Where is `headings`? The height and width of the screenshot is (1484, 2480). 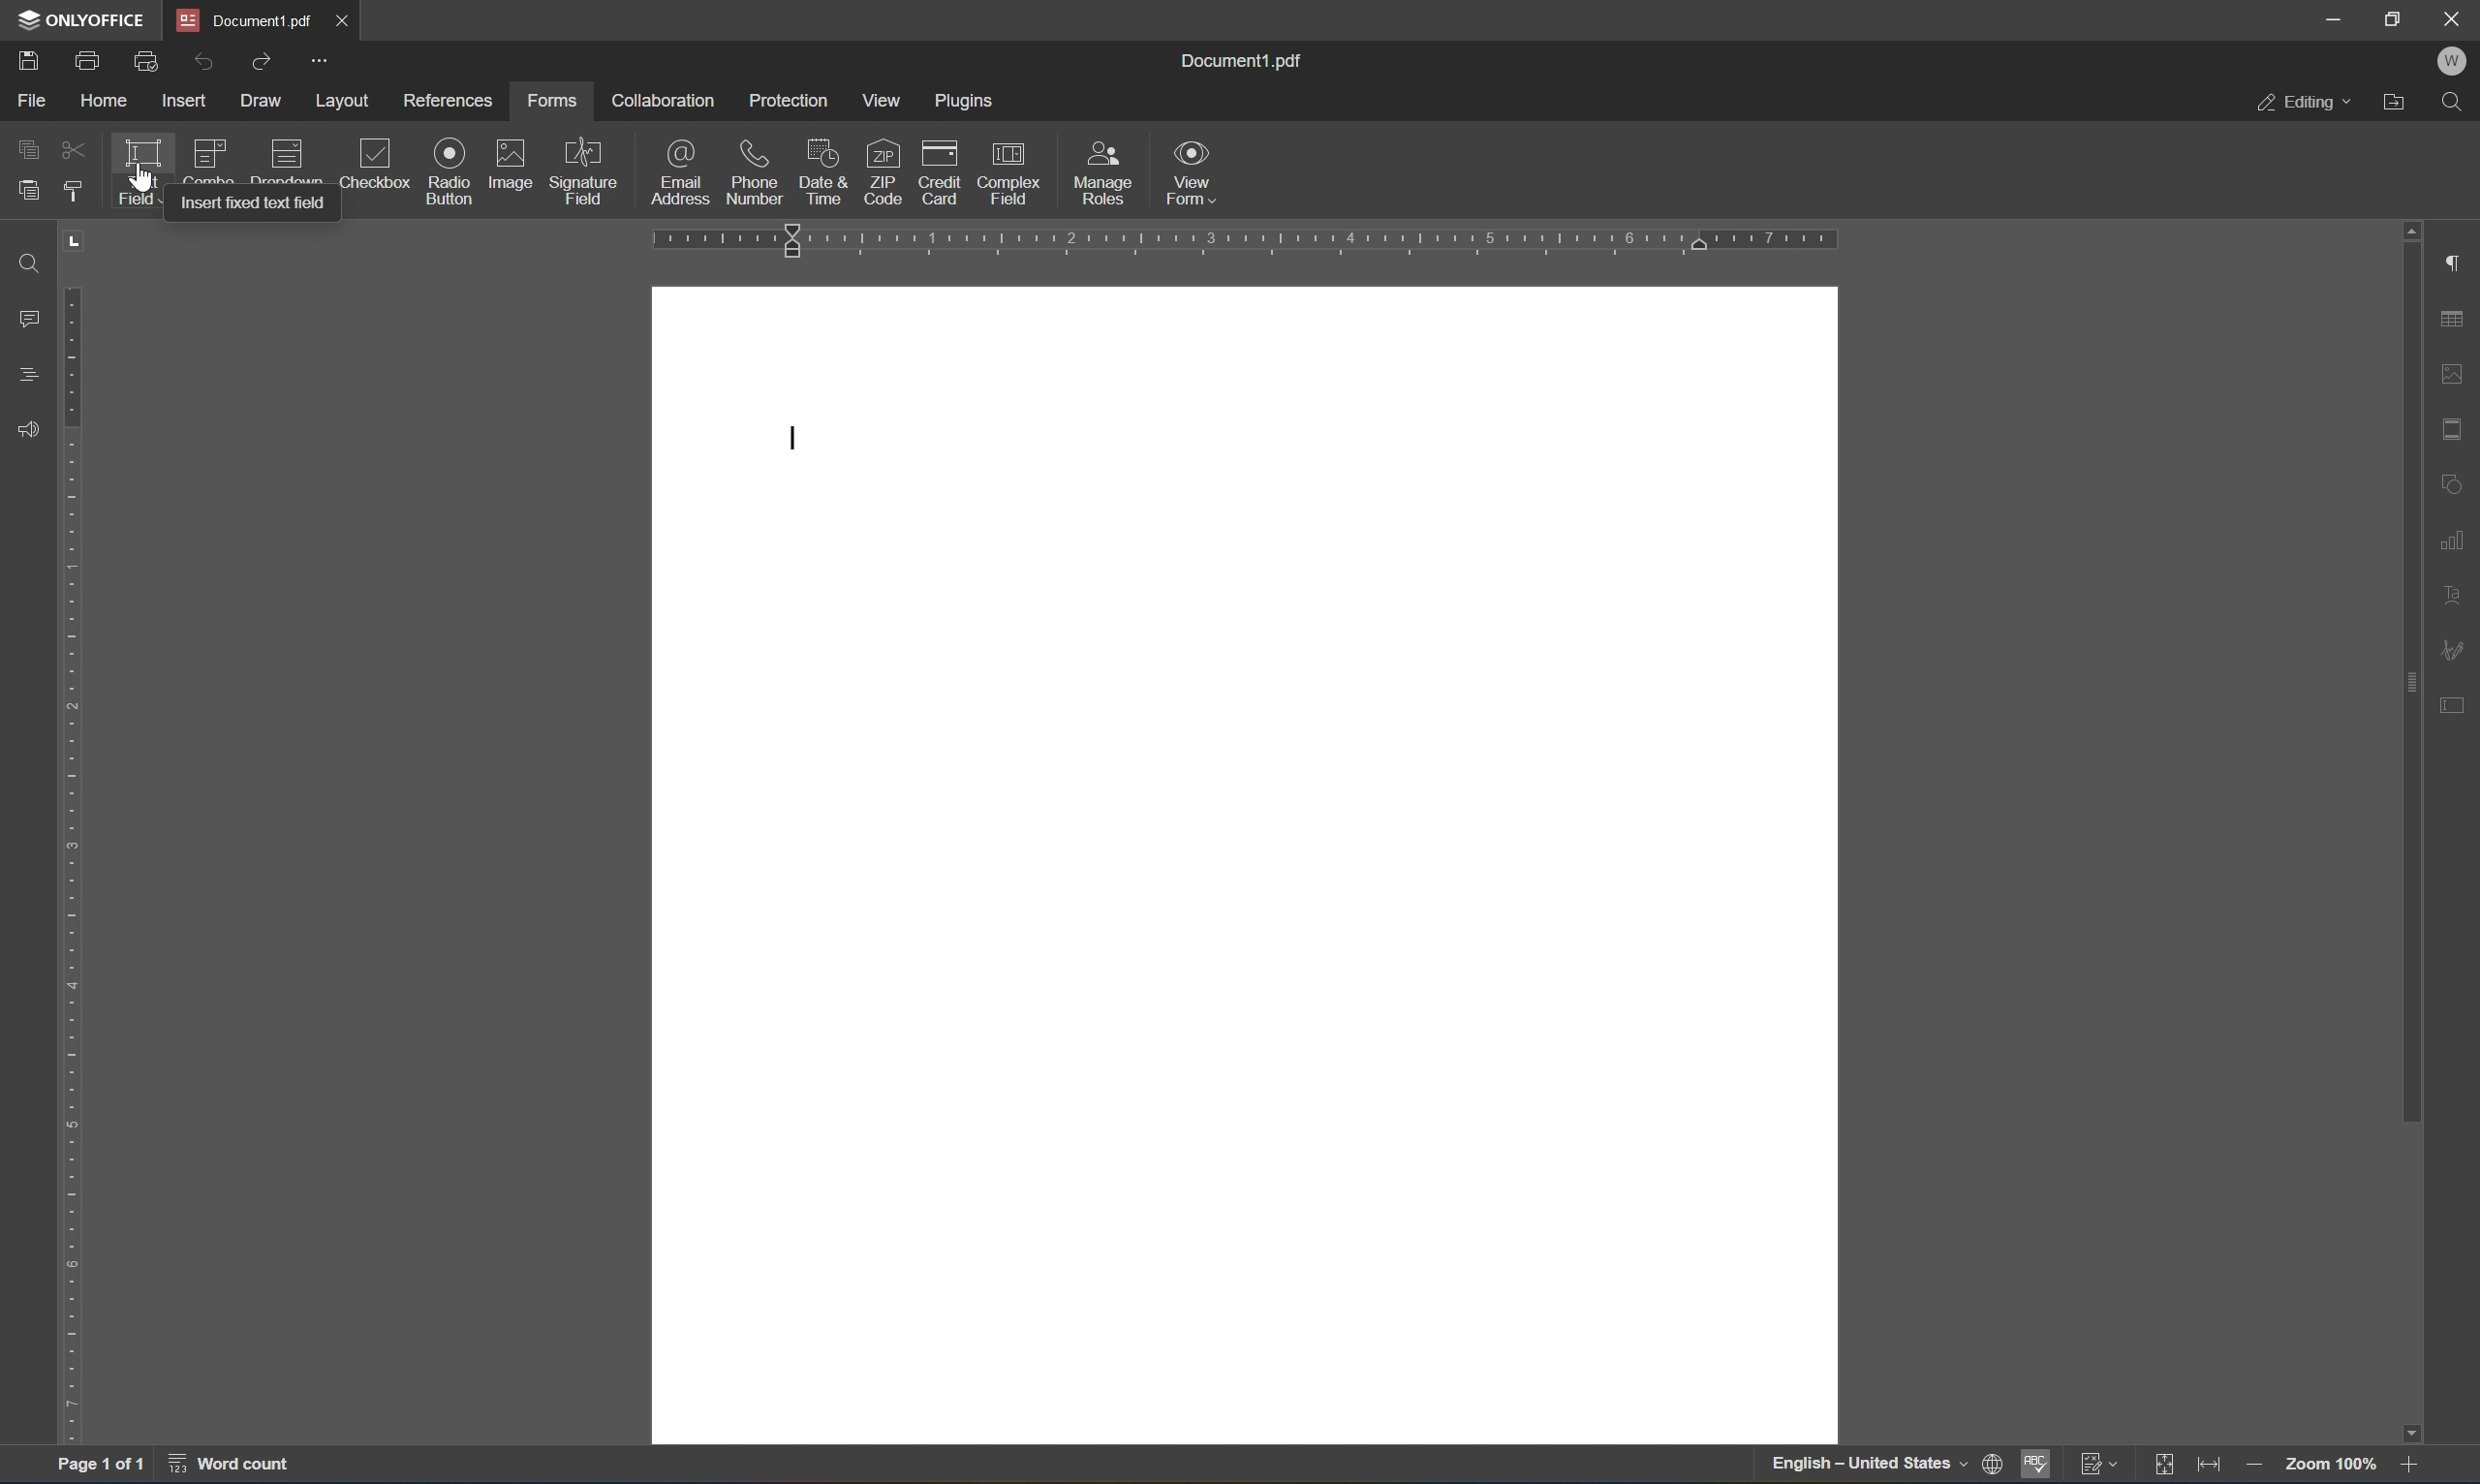
headings is located at coordinates (29, 381).